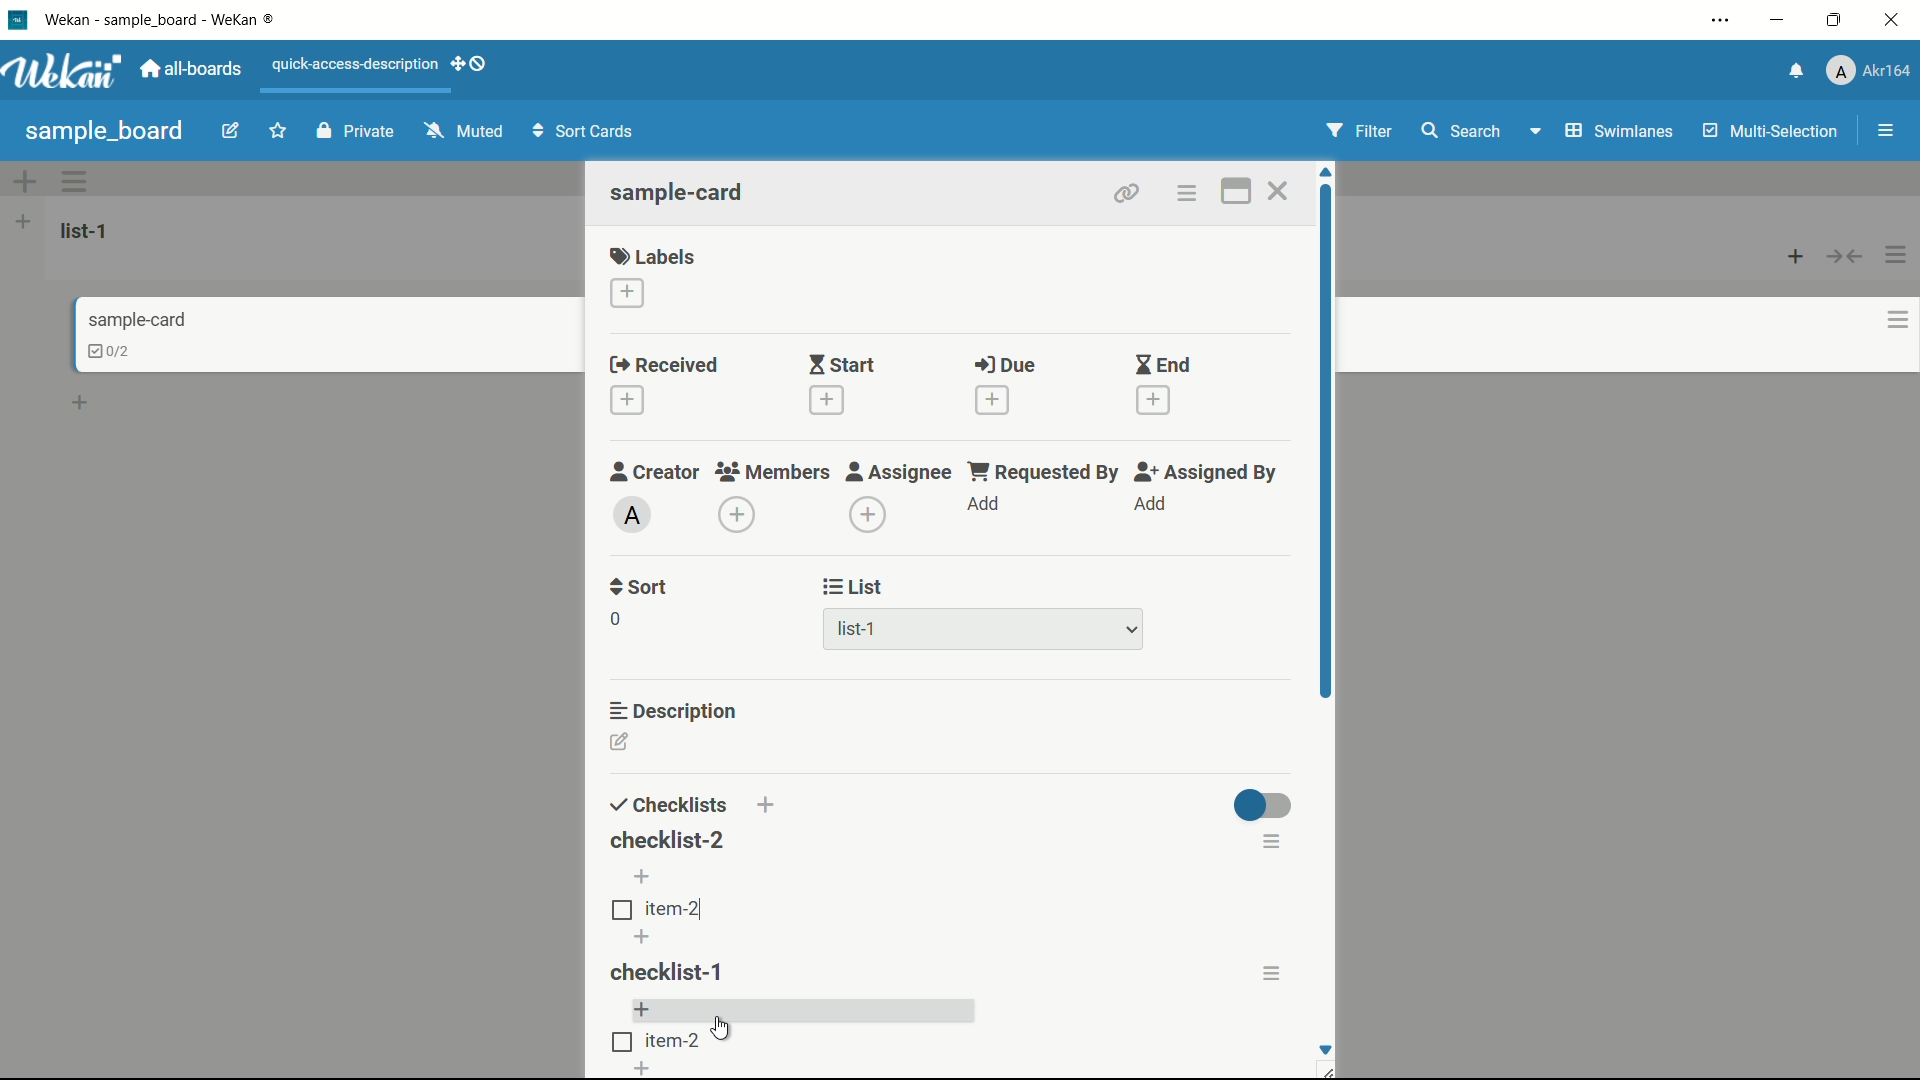 The height and width of the screenshot is (1080, 1920). Describe the element at coordinates (1723, 22) in the screenshot. I see `settings and more` at that location.